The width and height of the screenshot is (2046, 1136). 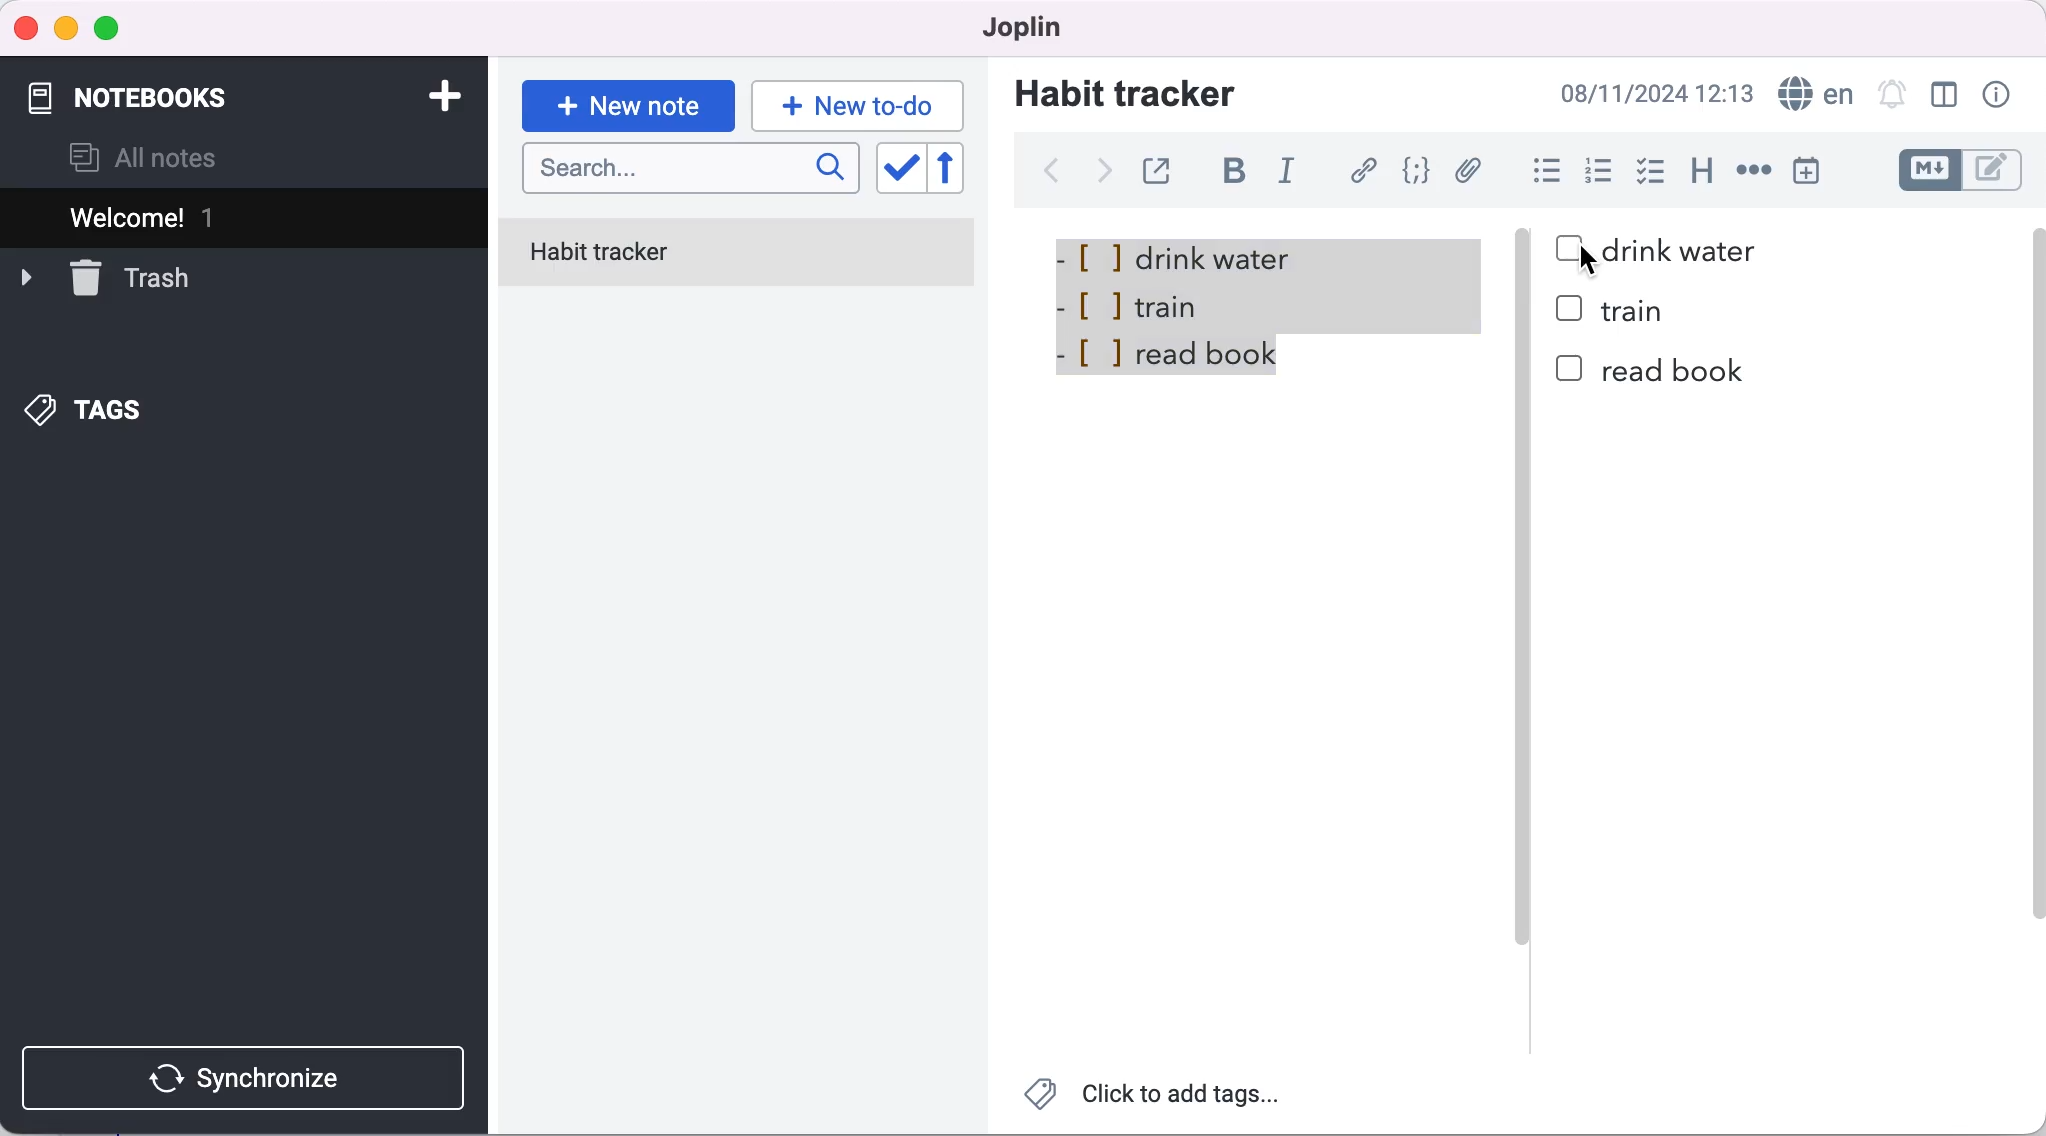 I want to click on new note, so click(x=627, y=106).